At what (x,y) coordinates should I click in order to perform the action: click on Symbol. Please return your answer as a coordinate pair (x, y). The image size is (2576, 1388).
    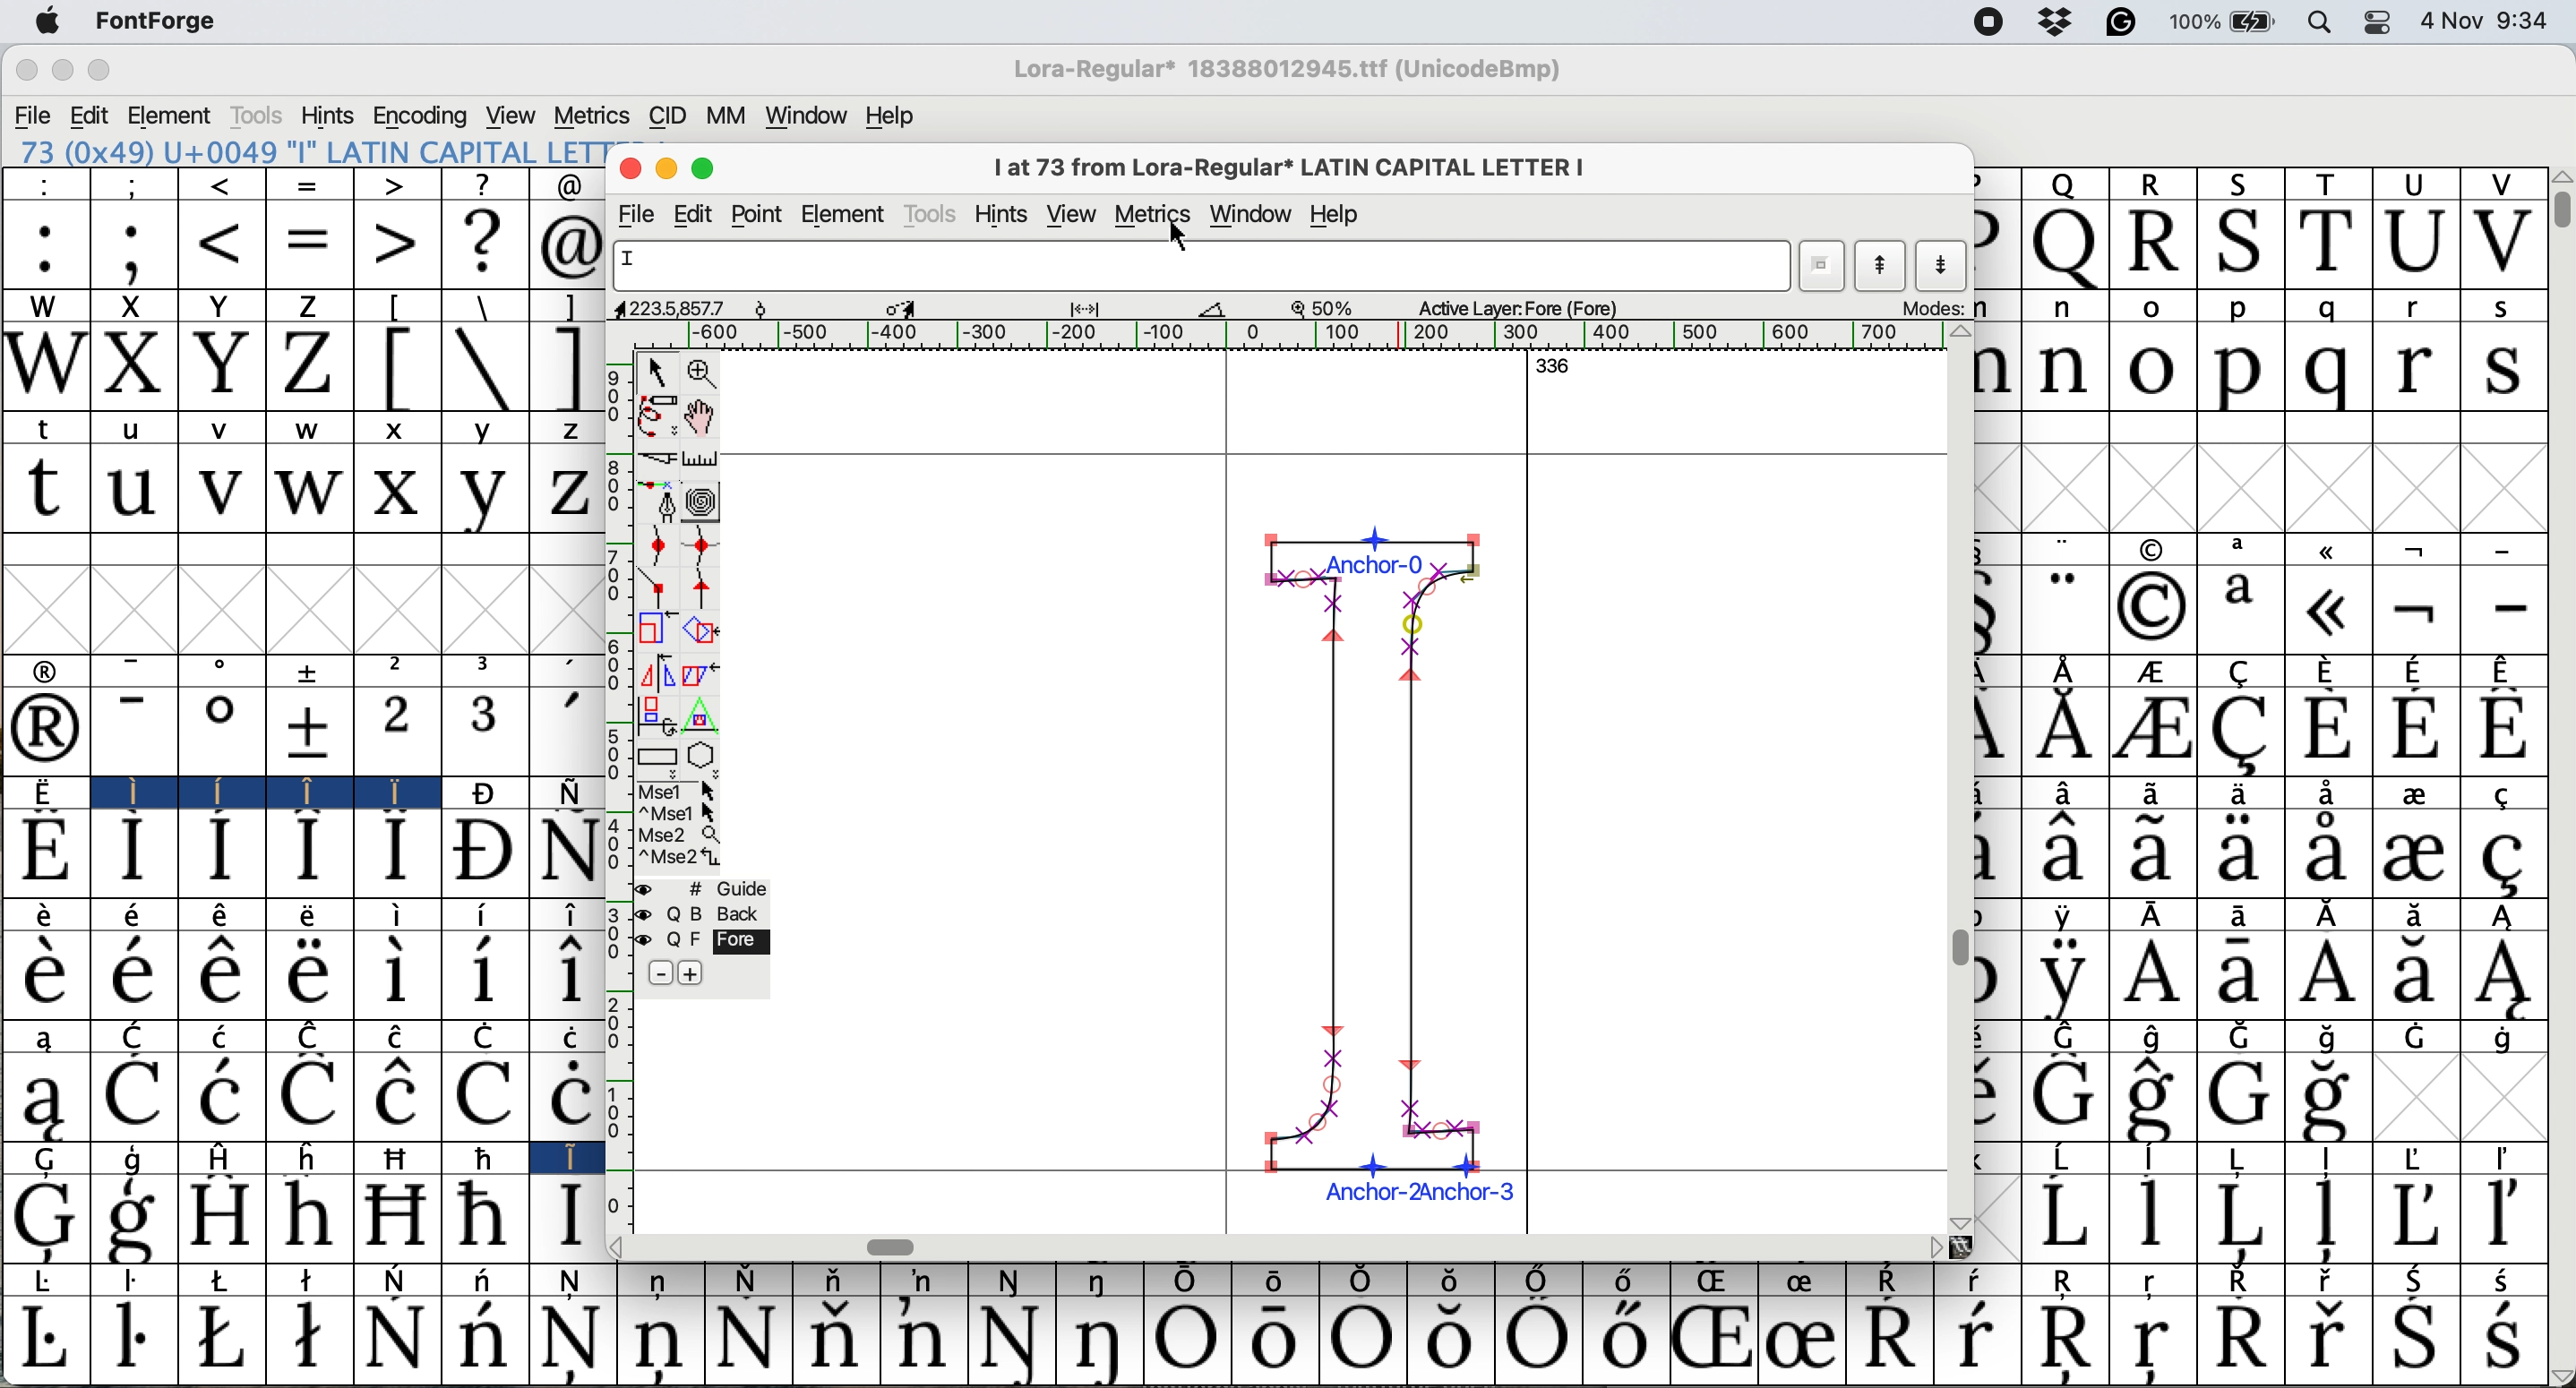
    Looking at the image, I should click on (2417, 608).